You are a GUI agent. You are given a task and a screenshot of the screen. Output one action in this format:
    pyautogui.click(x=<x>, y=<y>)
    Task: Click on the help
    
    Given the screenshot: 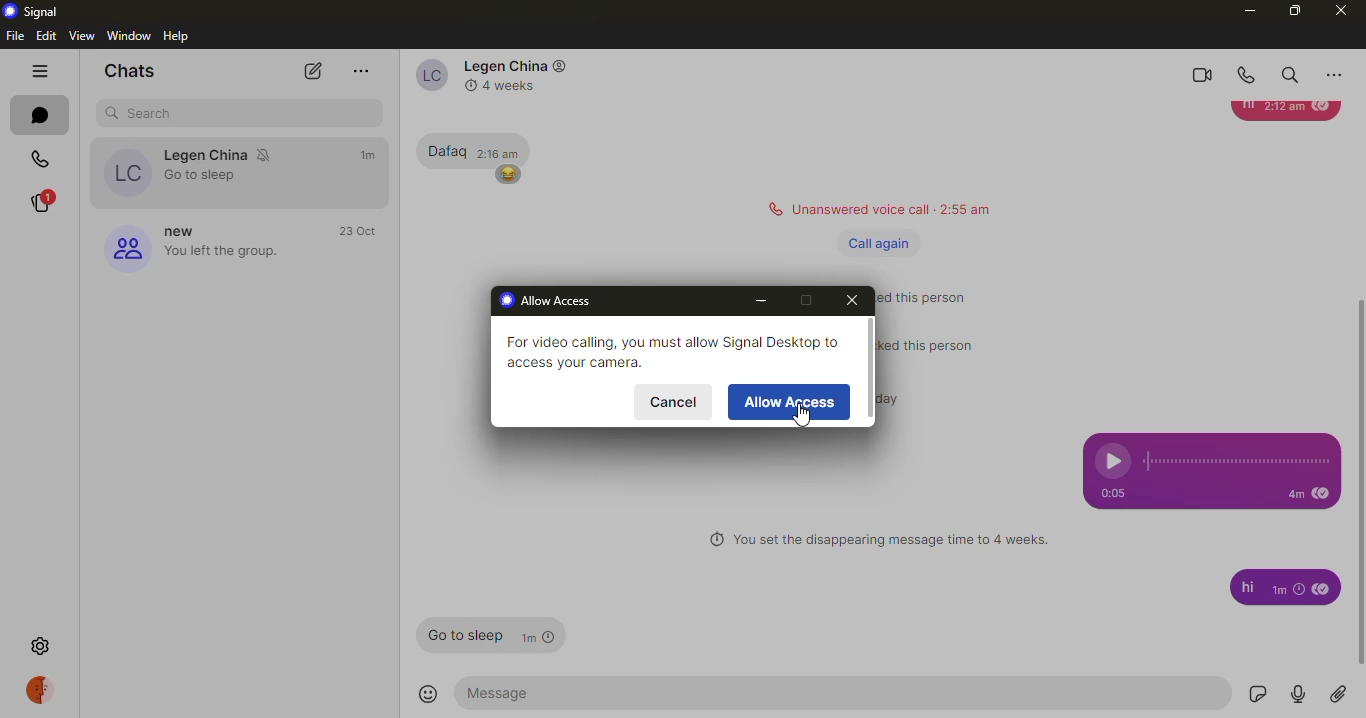 What is the action you would take?
    pyautogui.click(x=178, y=37)
    